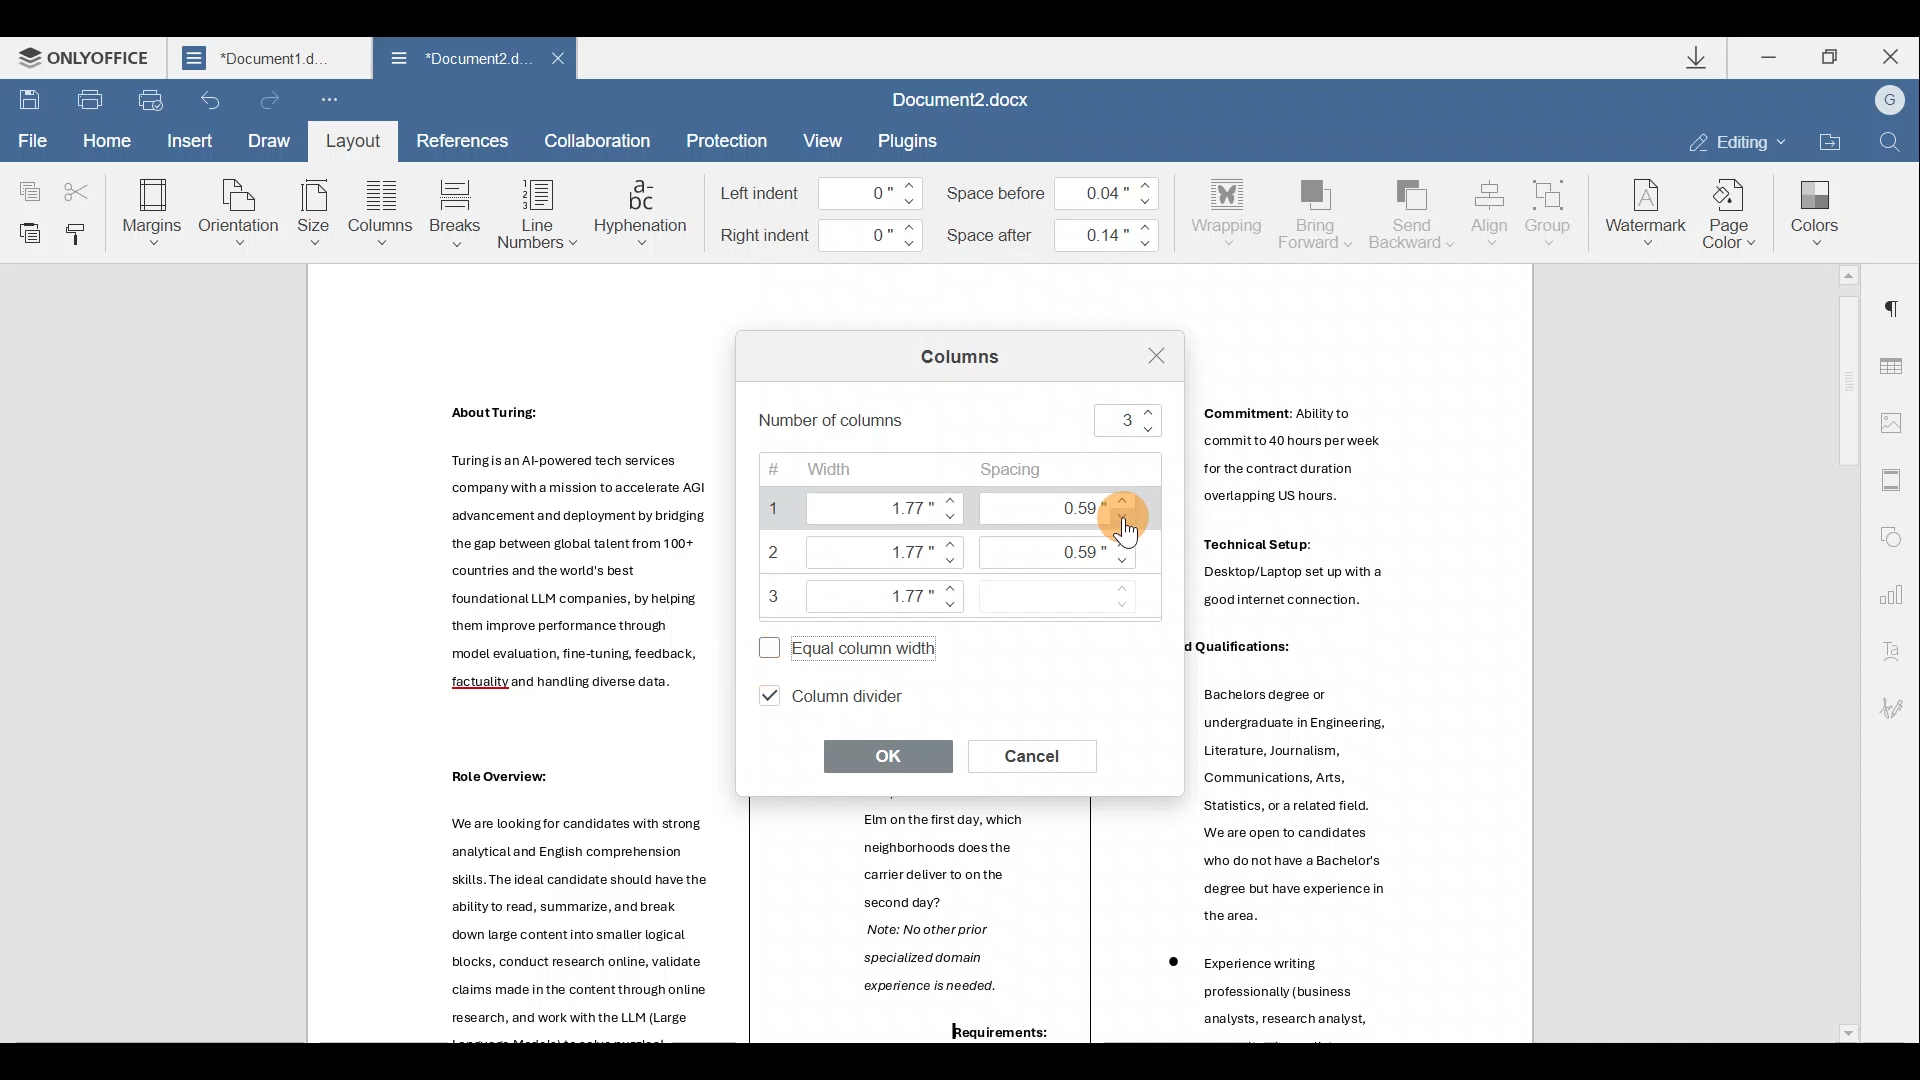 Image resolution: width=1920 pixels, height=1080 pixels. Describe the element at coordinates (821, 194) in the screenshot. I see `Left indent` at that location.